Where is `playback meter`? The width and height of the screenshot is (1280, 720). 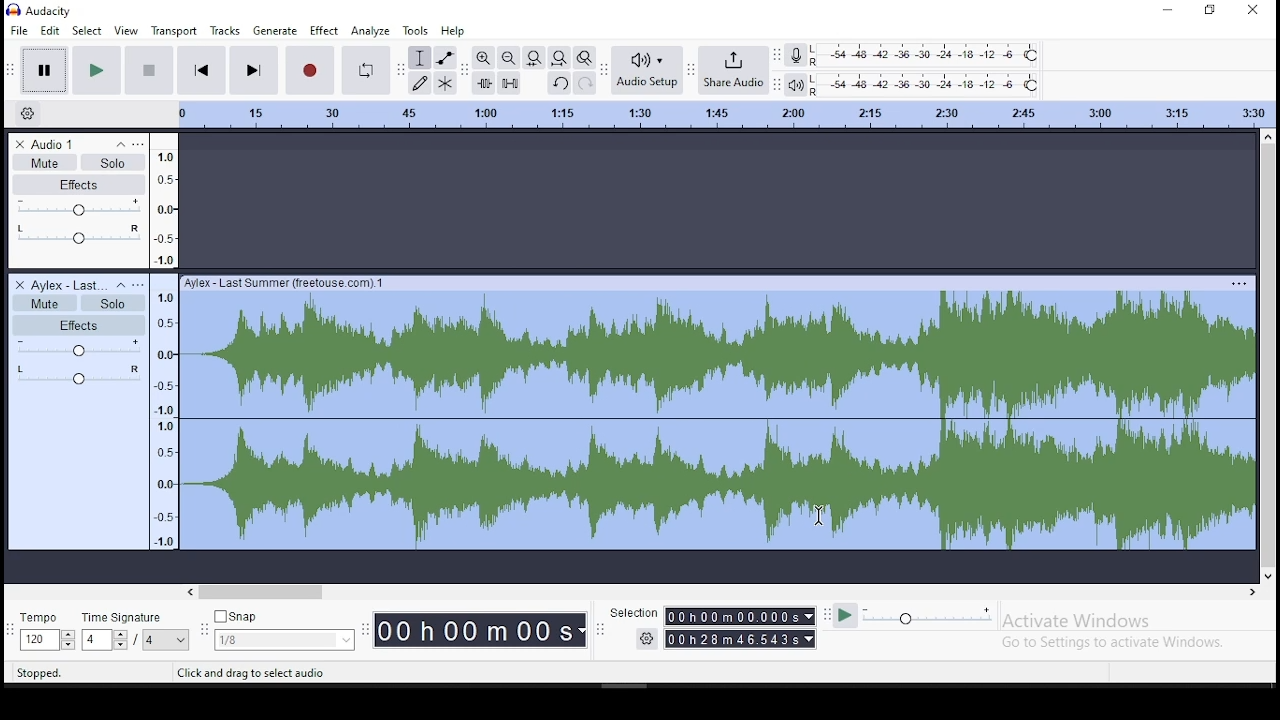
playback meter is located at coordinates (796, 83).